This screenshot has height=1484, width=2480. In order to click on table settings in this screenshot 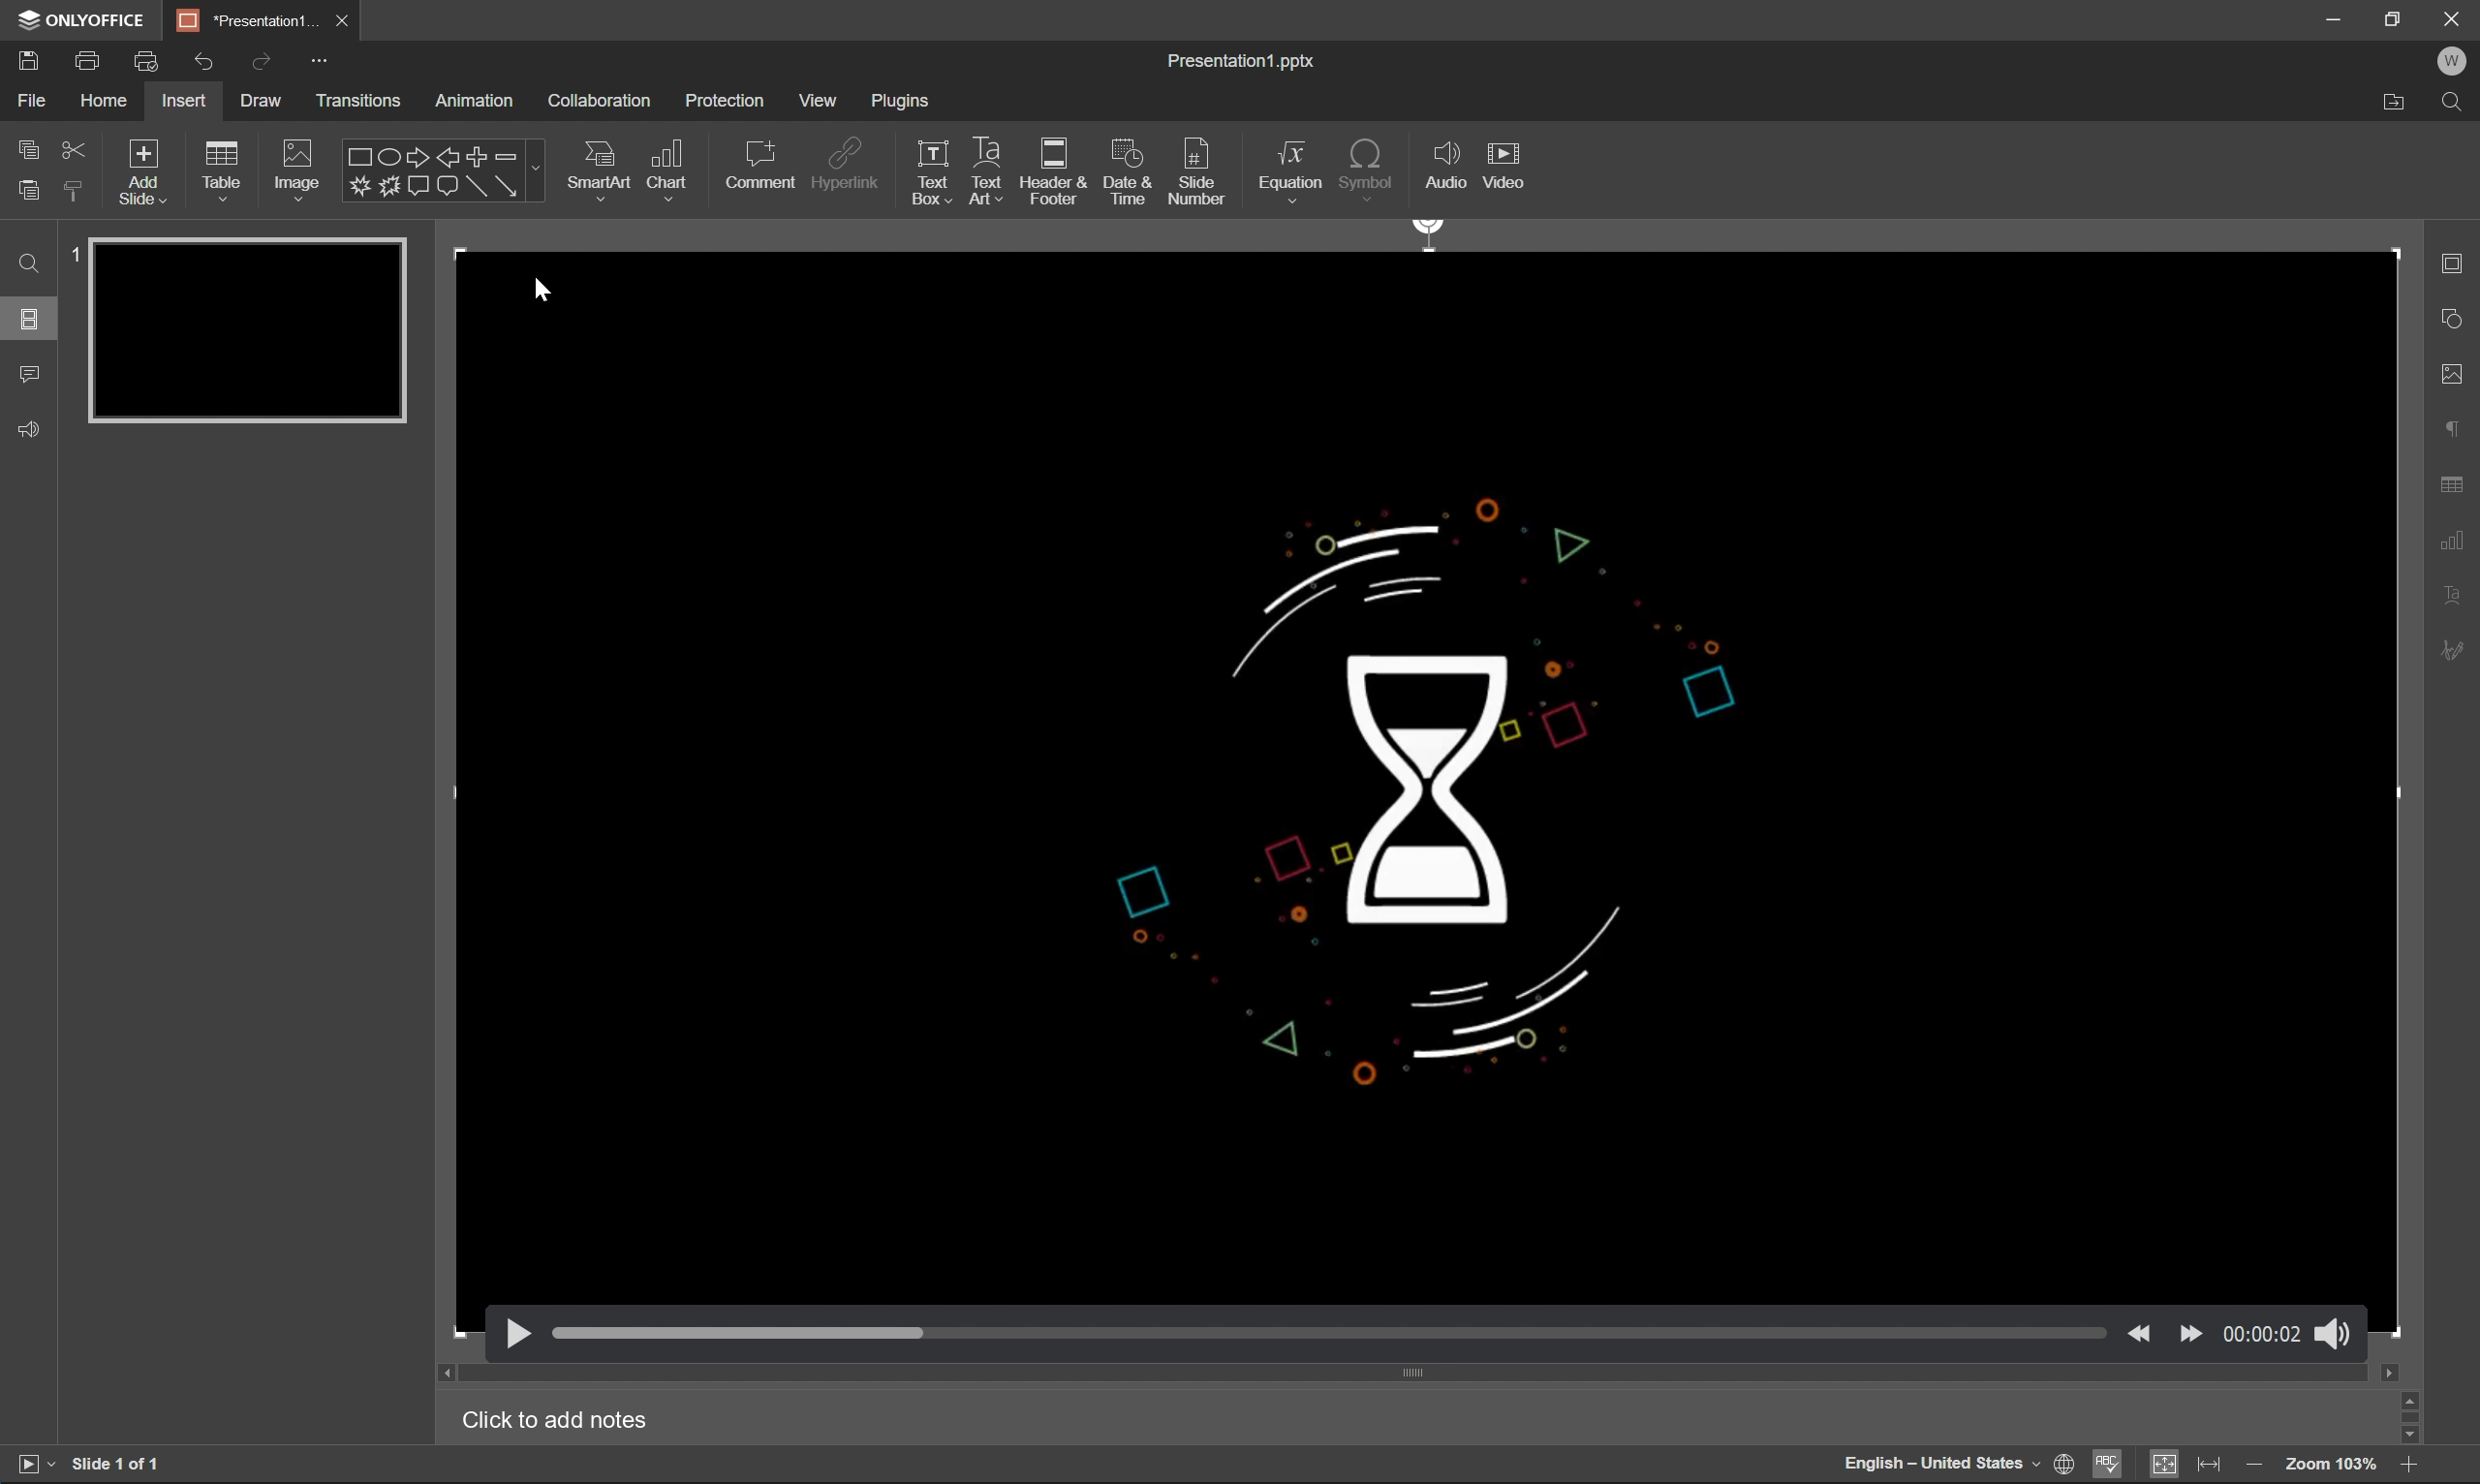, I will do `click(2455, 483)`.